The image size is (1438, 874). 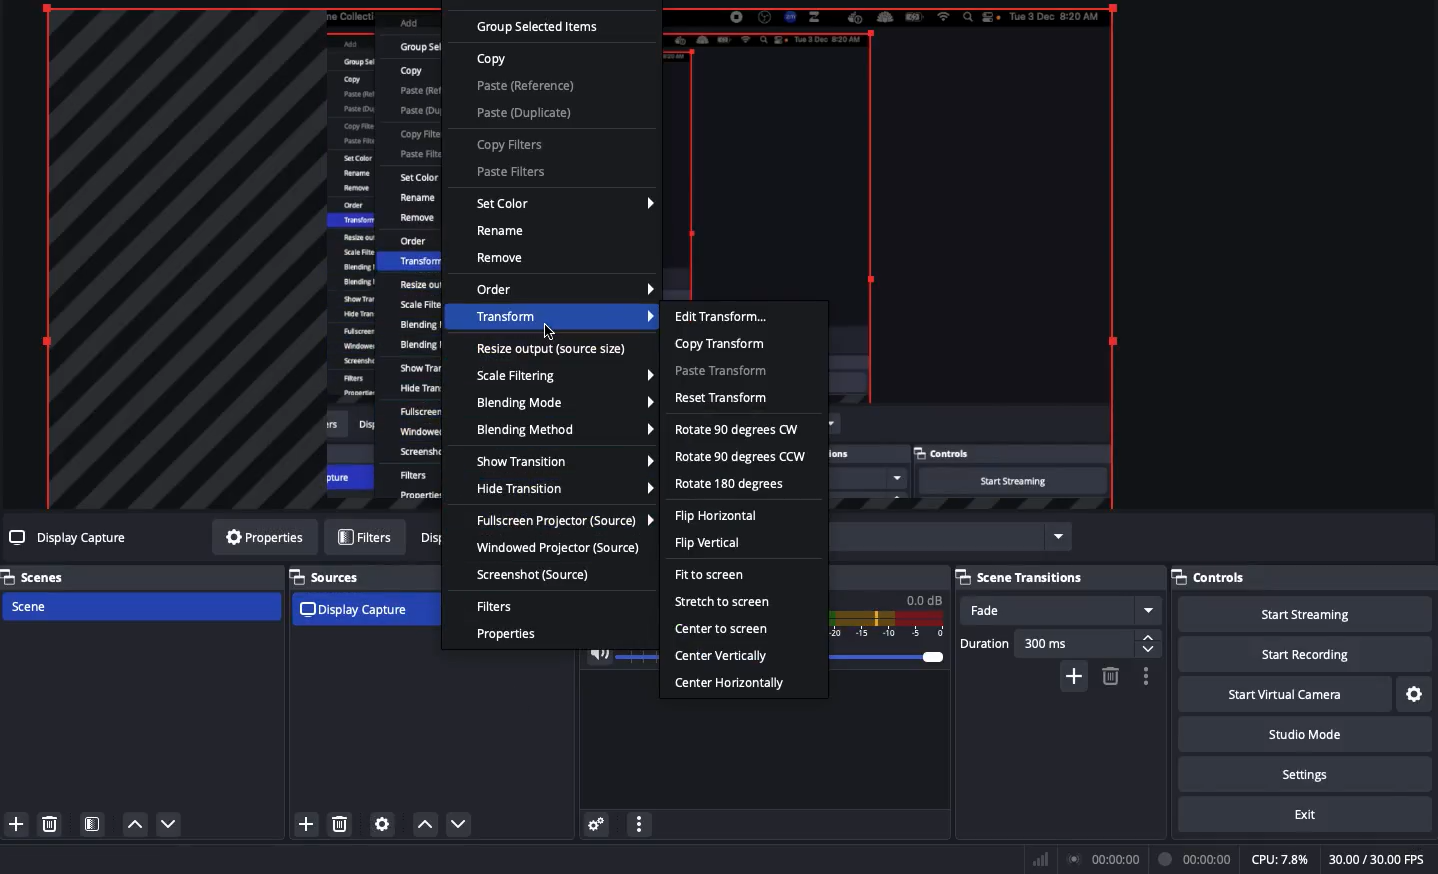 What do you see at coordinates (561, 522) in the screenshot?
I see `Fullscreen projector` at bounding box center [561, 522].